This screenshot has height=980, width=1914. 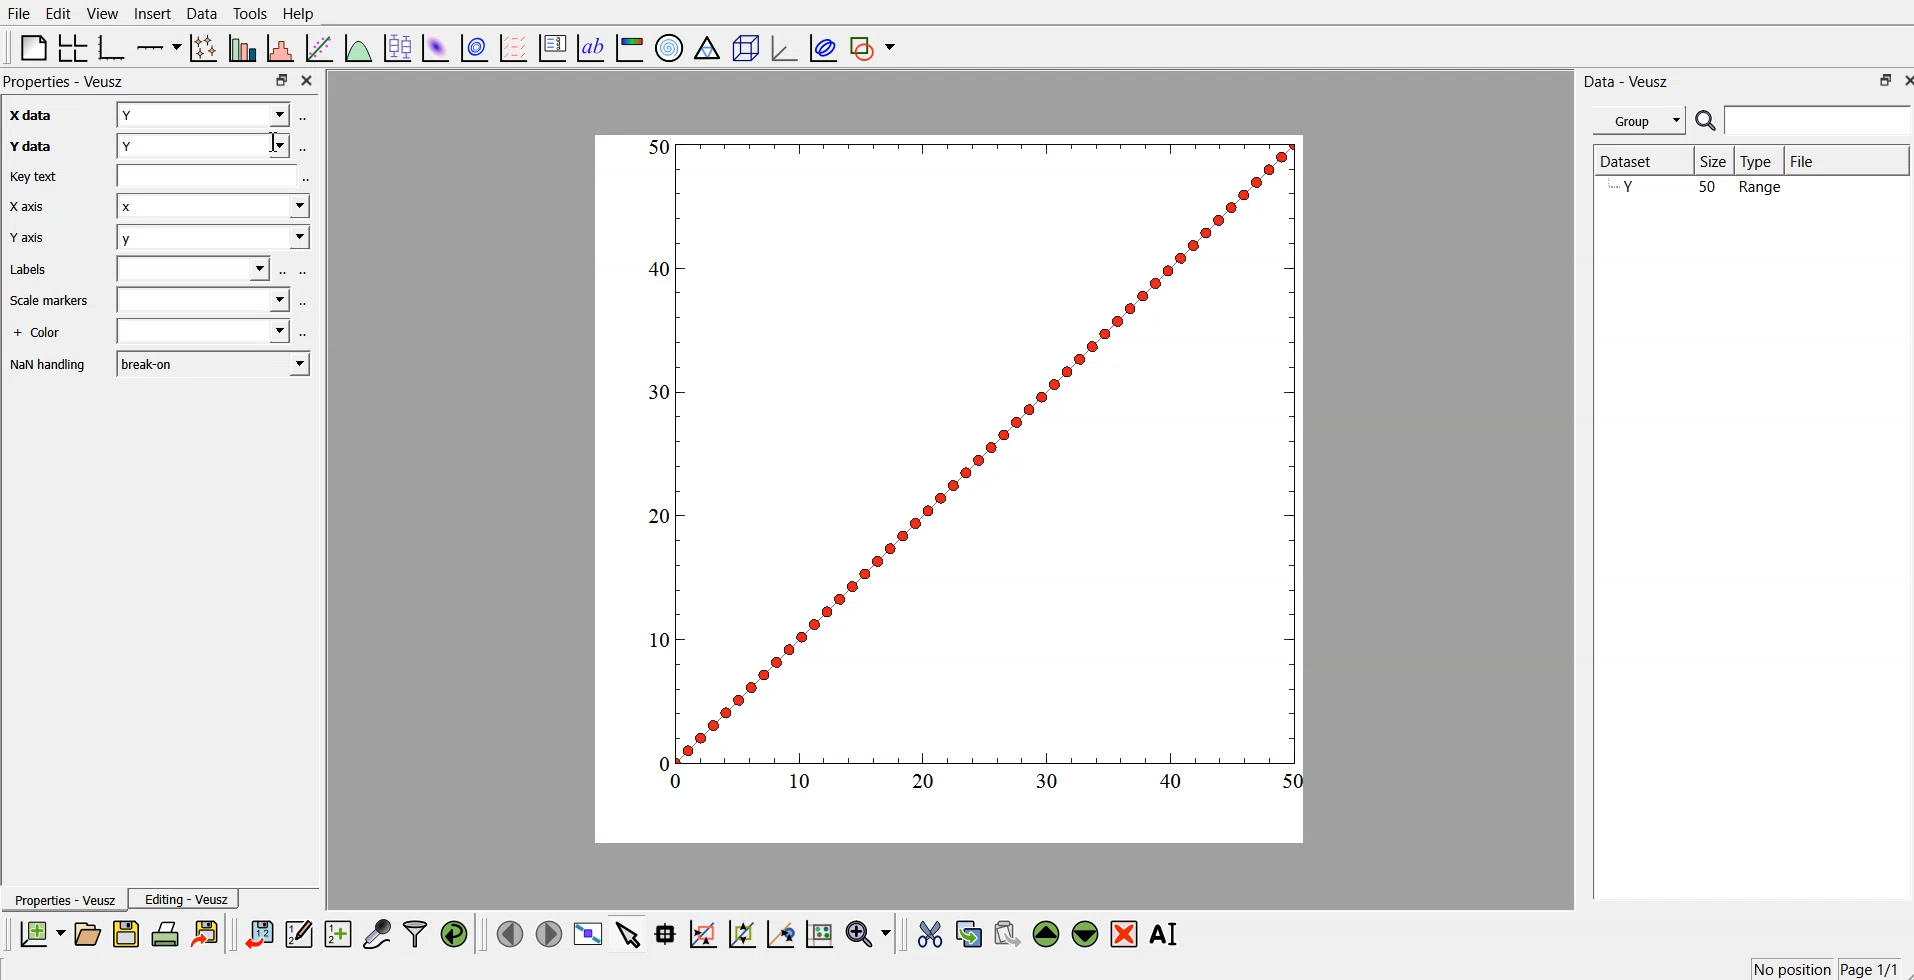 What do you see at coordinates (275, 142) in the screenshot?
I see `cursor` at bounding box center [275, 142].